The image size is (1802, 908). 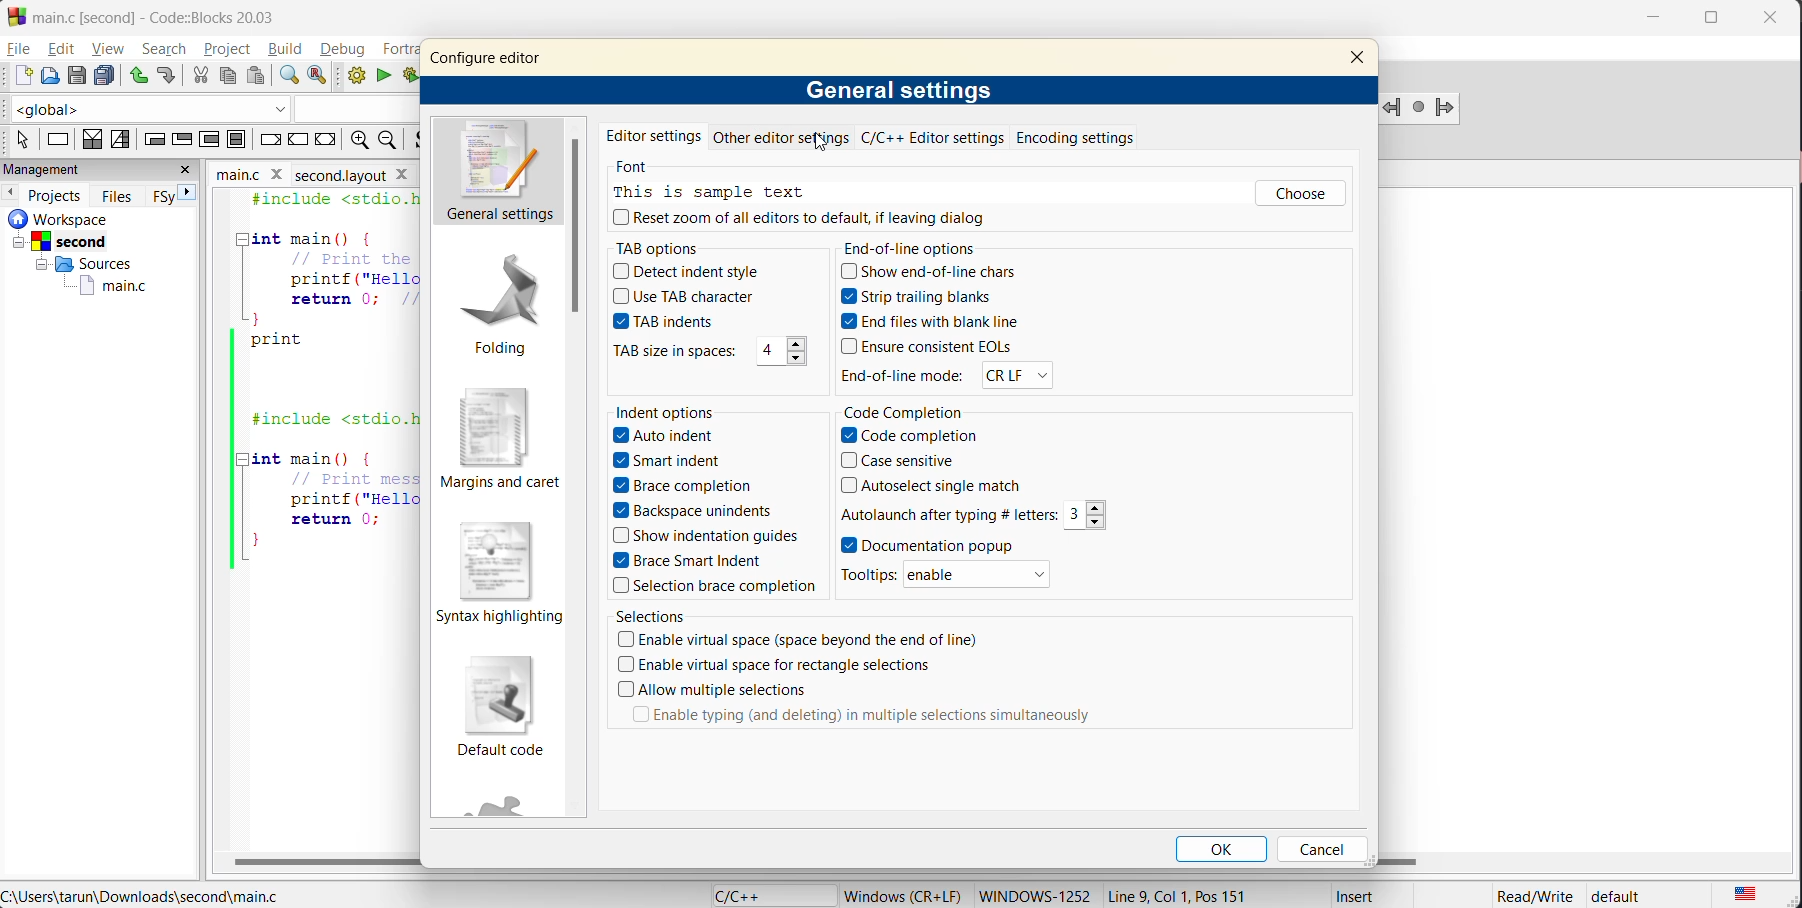 What do you see at coordinates (921, 296) in the screenshot?
I see `Strip trailing blanks` at bounding box center [921, 296].